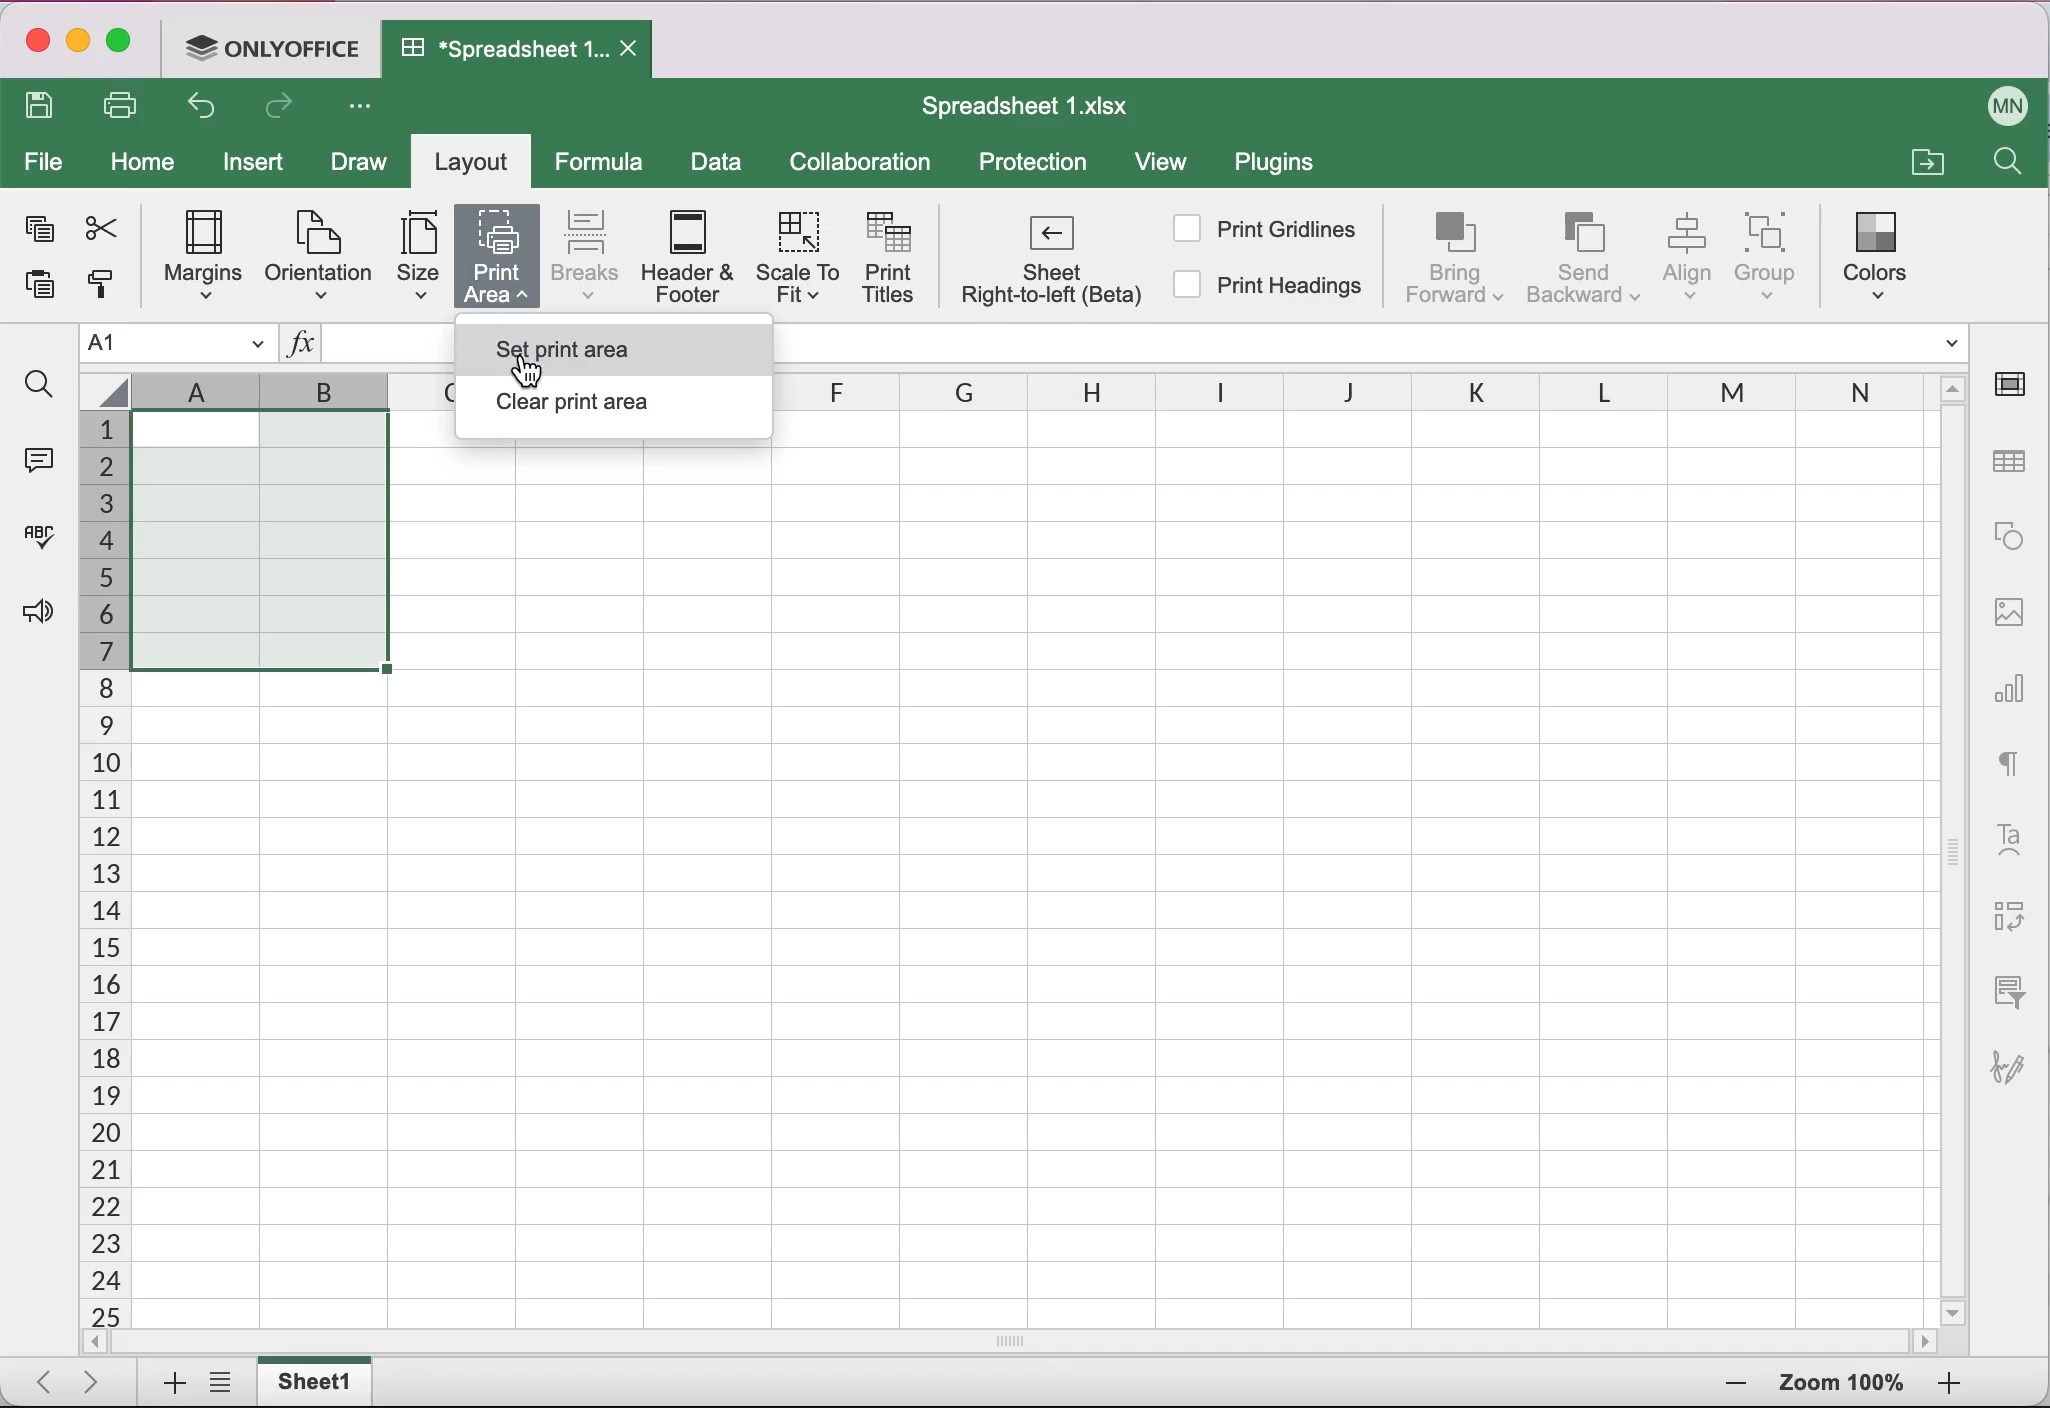 The image size is (2050, 1408). Describe the element at coordinates (897, 261) in the screenshot. I see `Print tiles` at that location.